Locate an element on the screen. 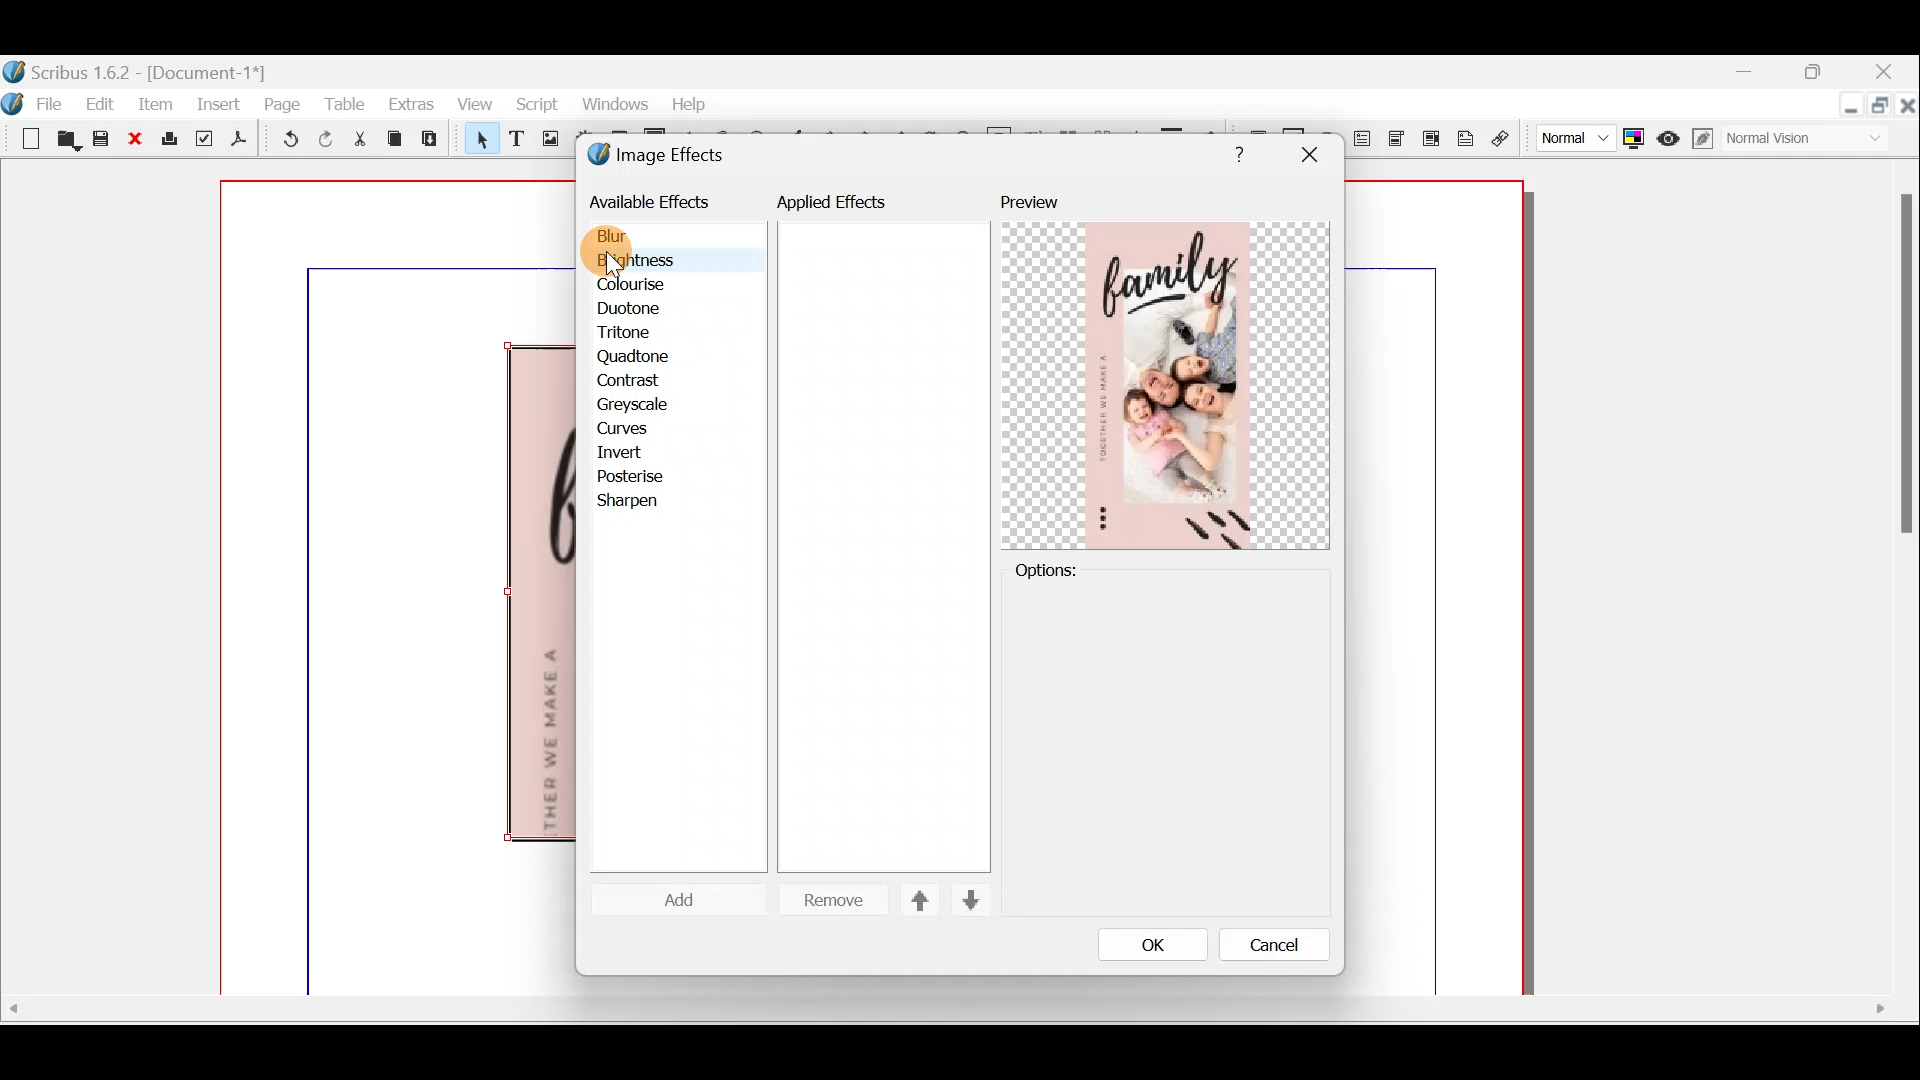 Image resolution: width=1920 pixels, height=1080 pixels. Maximise is located at coordinates (1882, 110).